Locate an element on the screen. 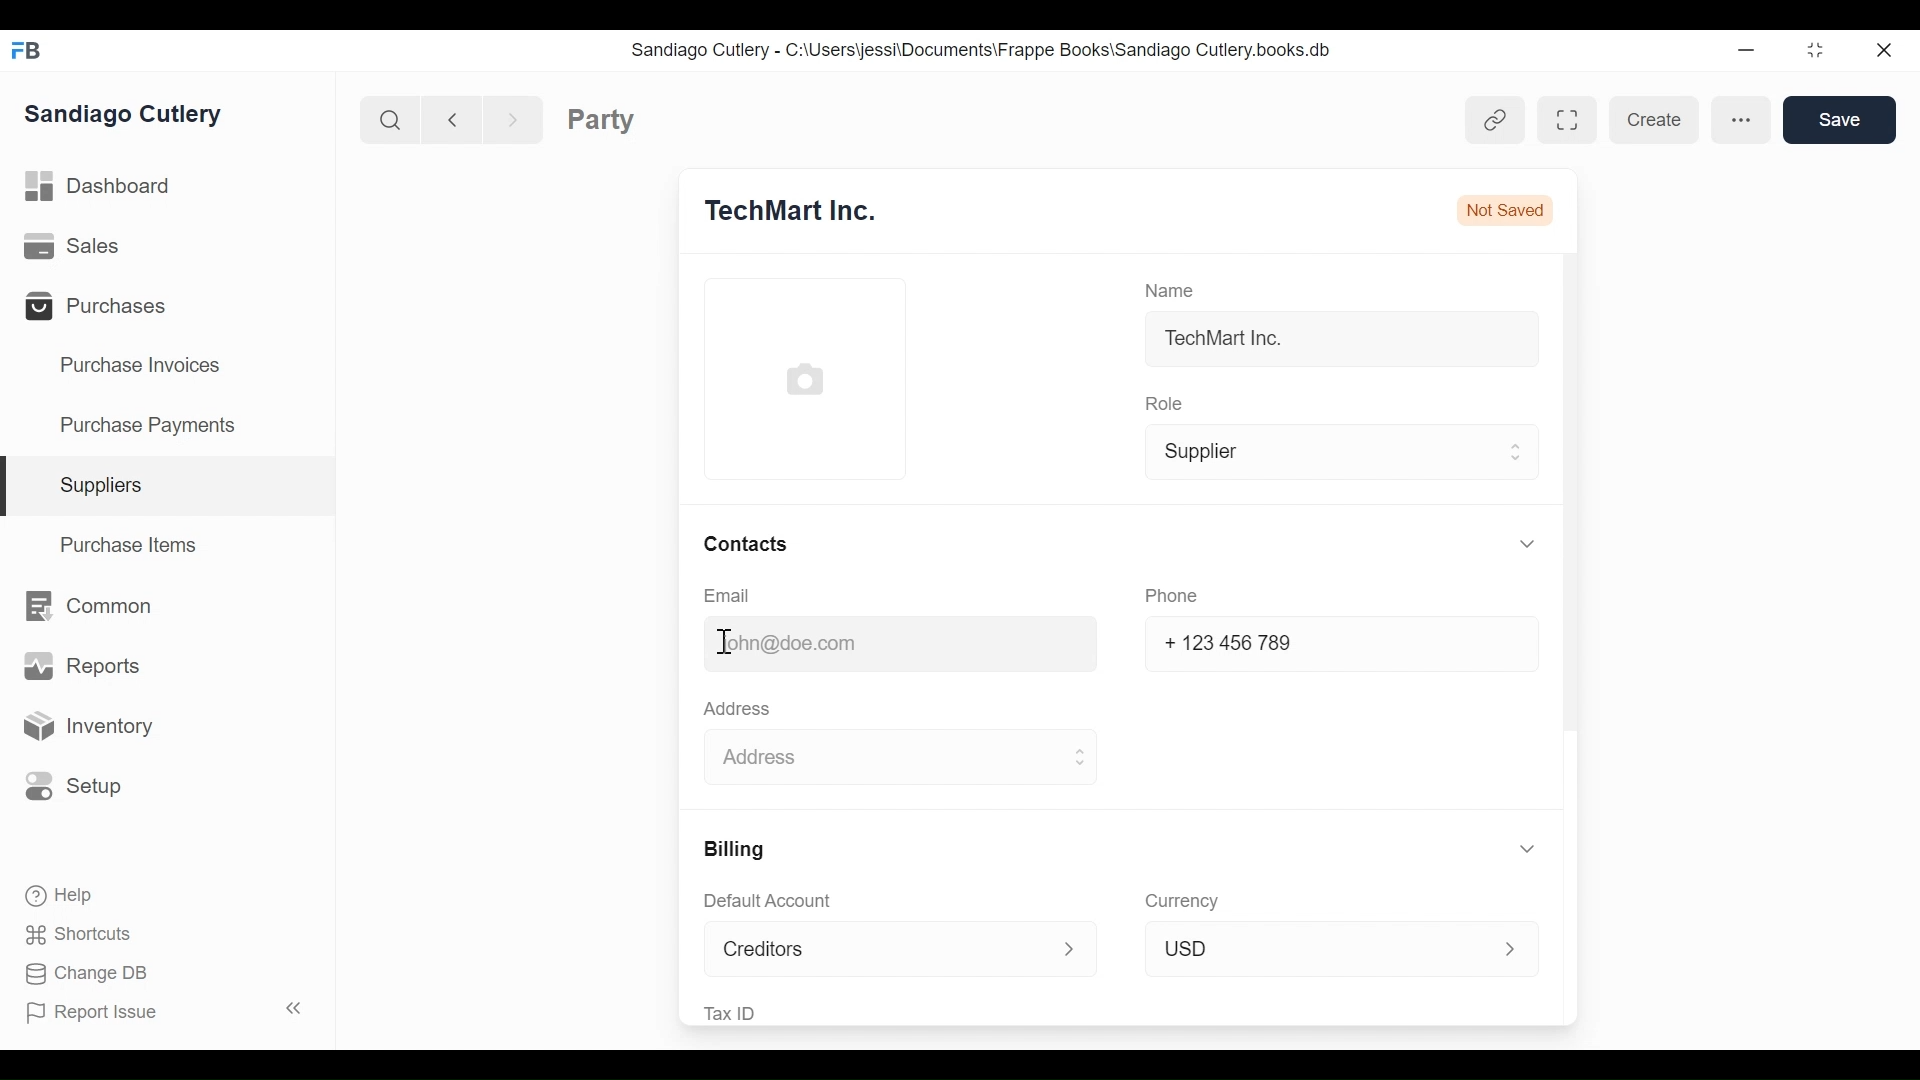 This screenshot has height=1080, width=1920. Not Saved is located at coordinates (1505, 203).